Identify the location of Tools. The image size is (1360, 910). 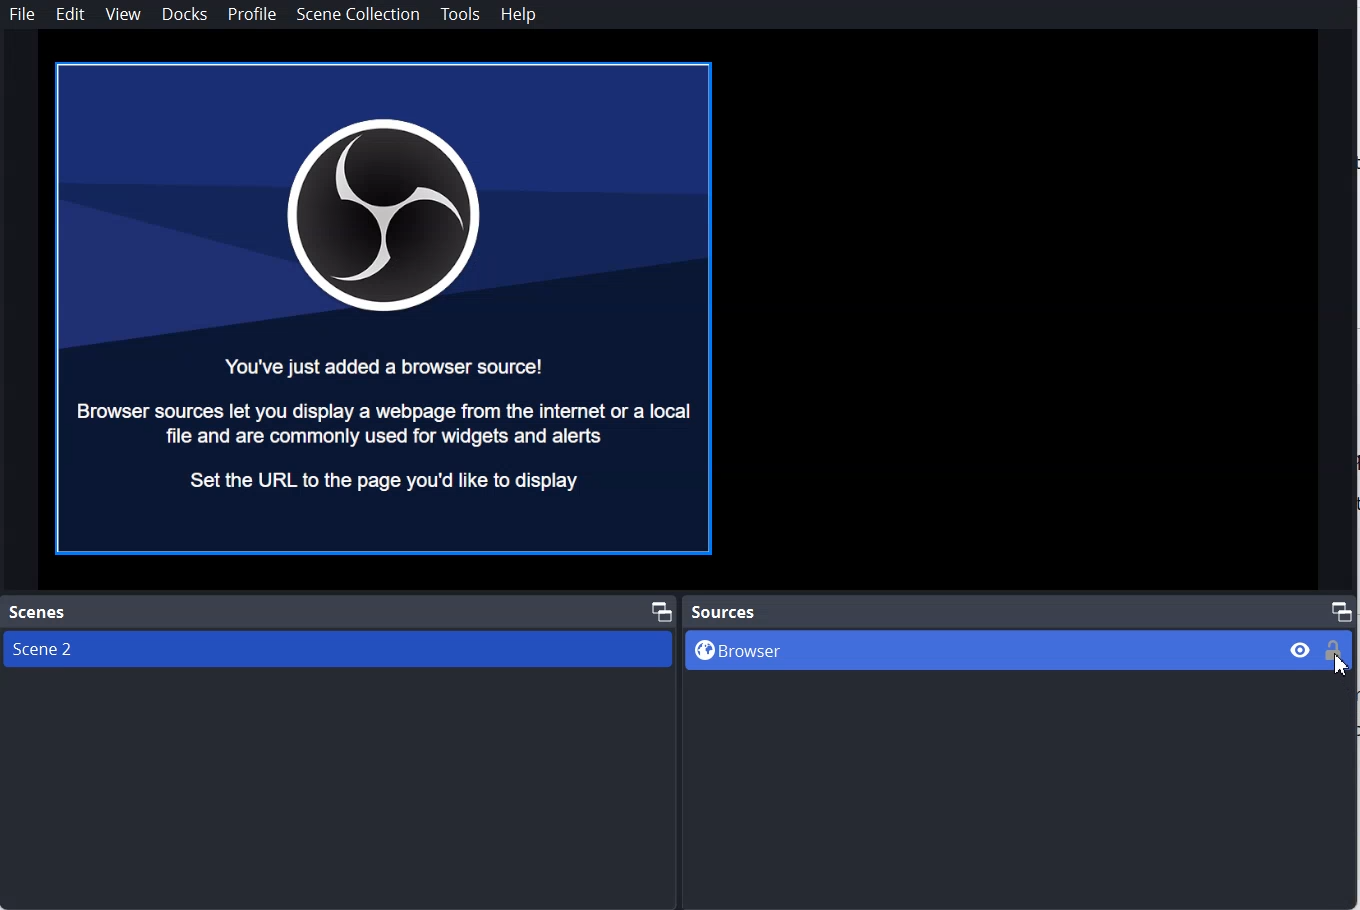
(461, 14).